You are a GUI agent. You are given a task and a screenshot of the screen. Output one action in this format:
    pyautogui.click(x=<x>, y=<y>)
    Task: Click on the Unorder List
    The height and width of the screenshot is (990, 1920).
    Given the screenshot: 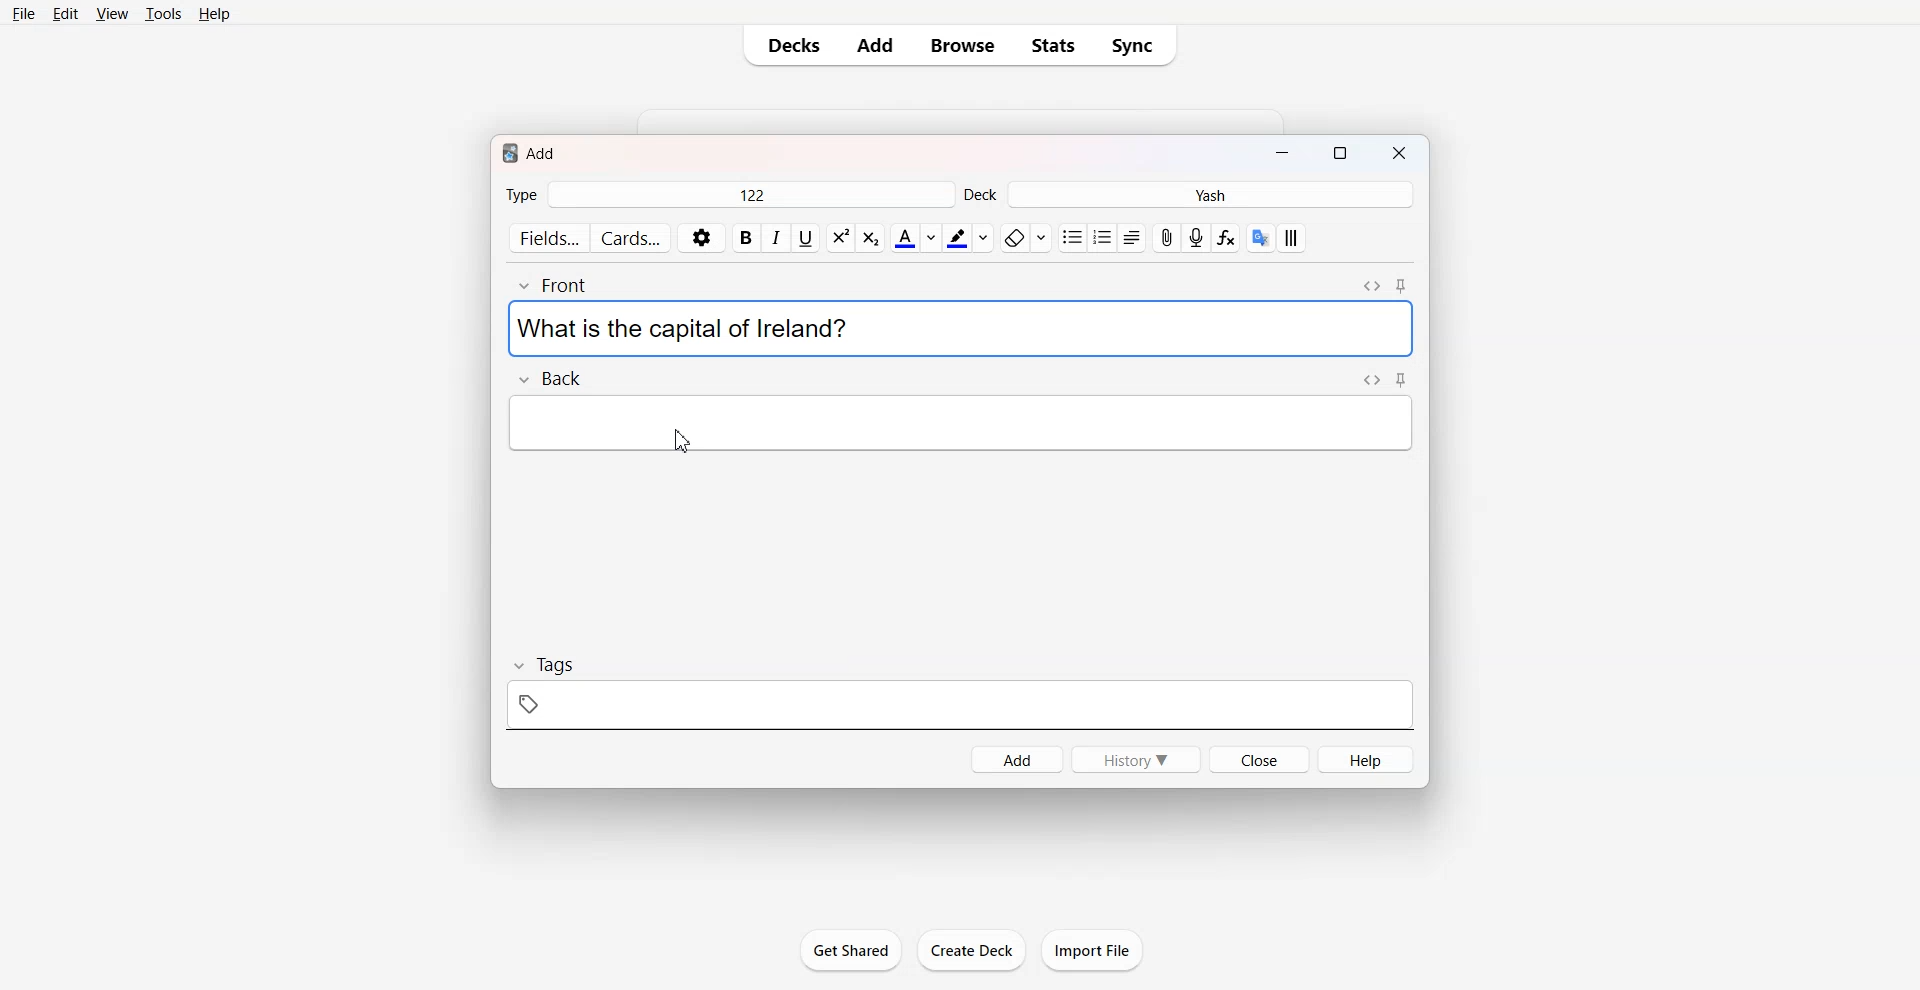 What is the action you would take?
    pyautogui.click(x=1071, y=238)
    